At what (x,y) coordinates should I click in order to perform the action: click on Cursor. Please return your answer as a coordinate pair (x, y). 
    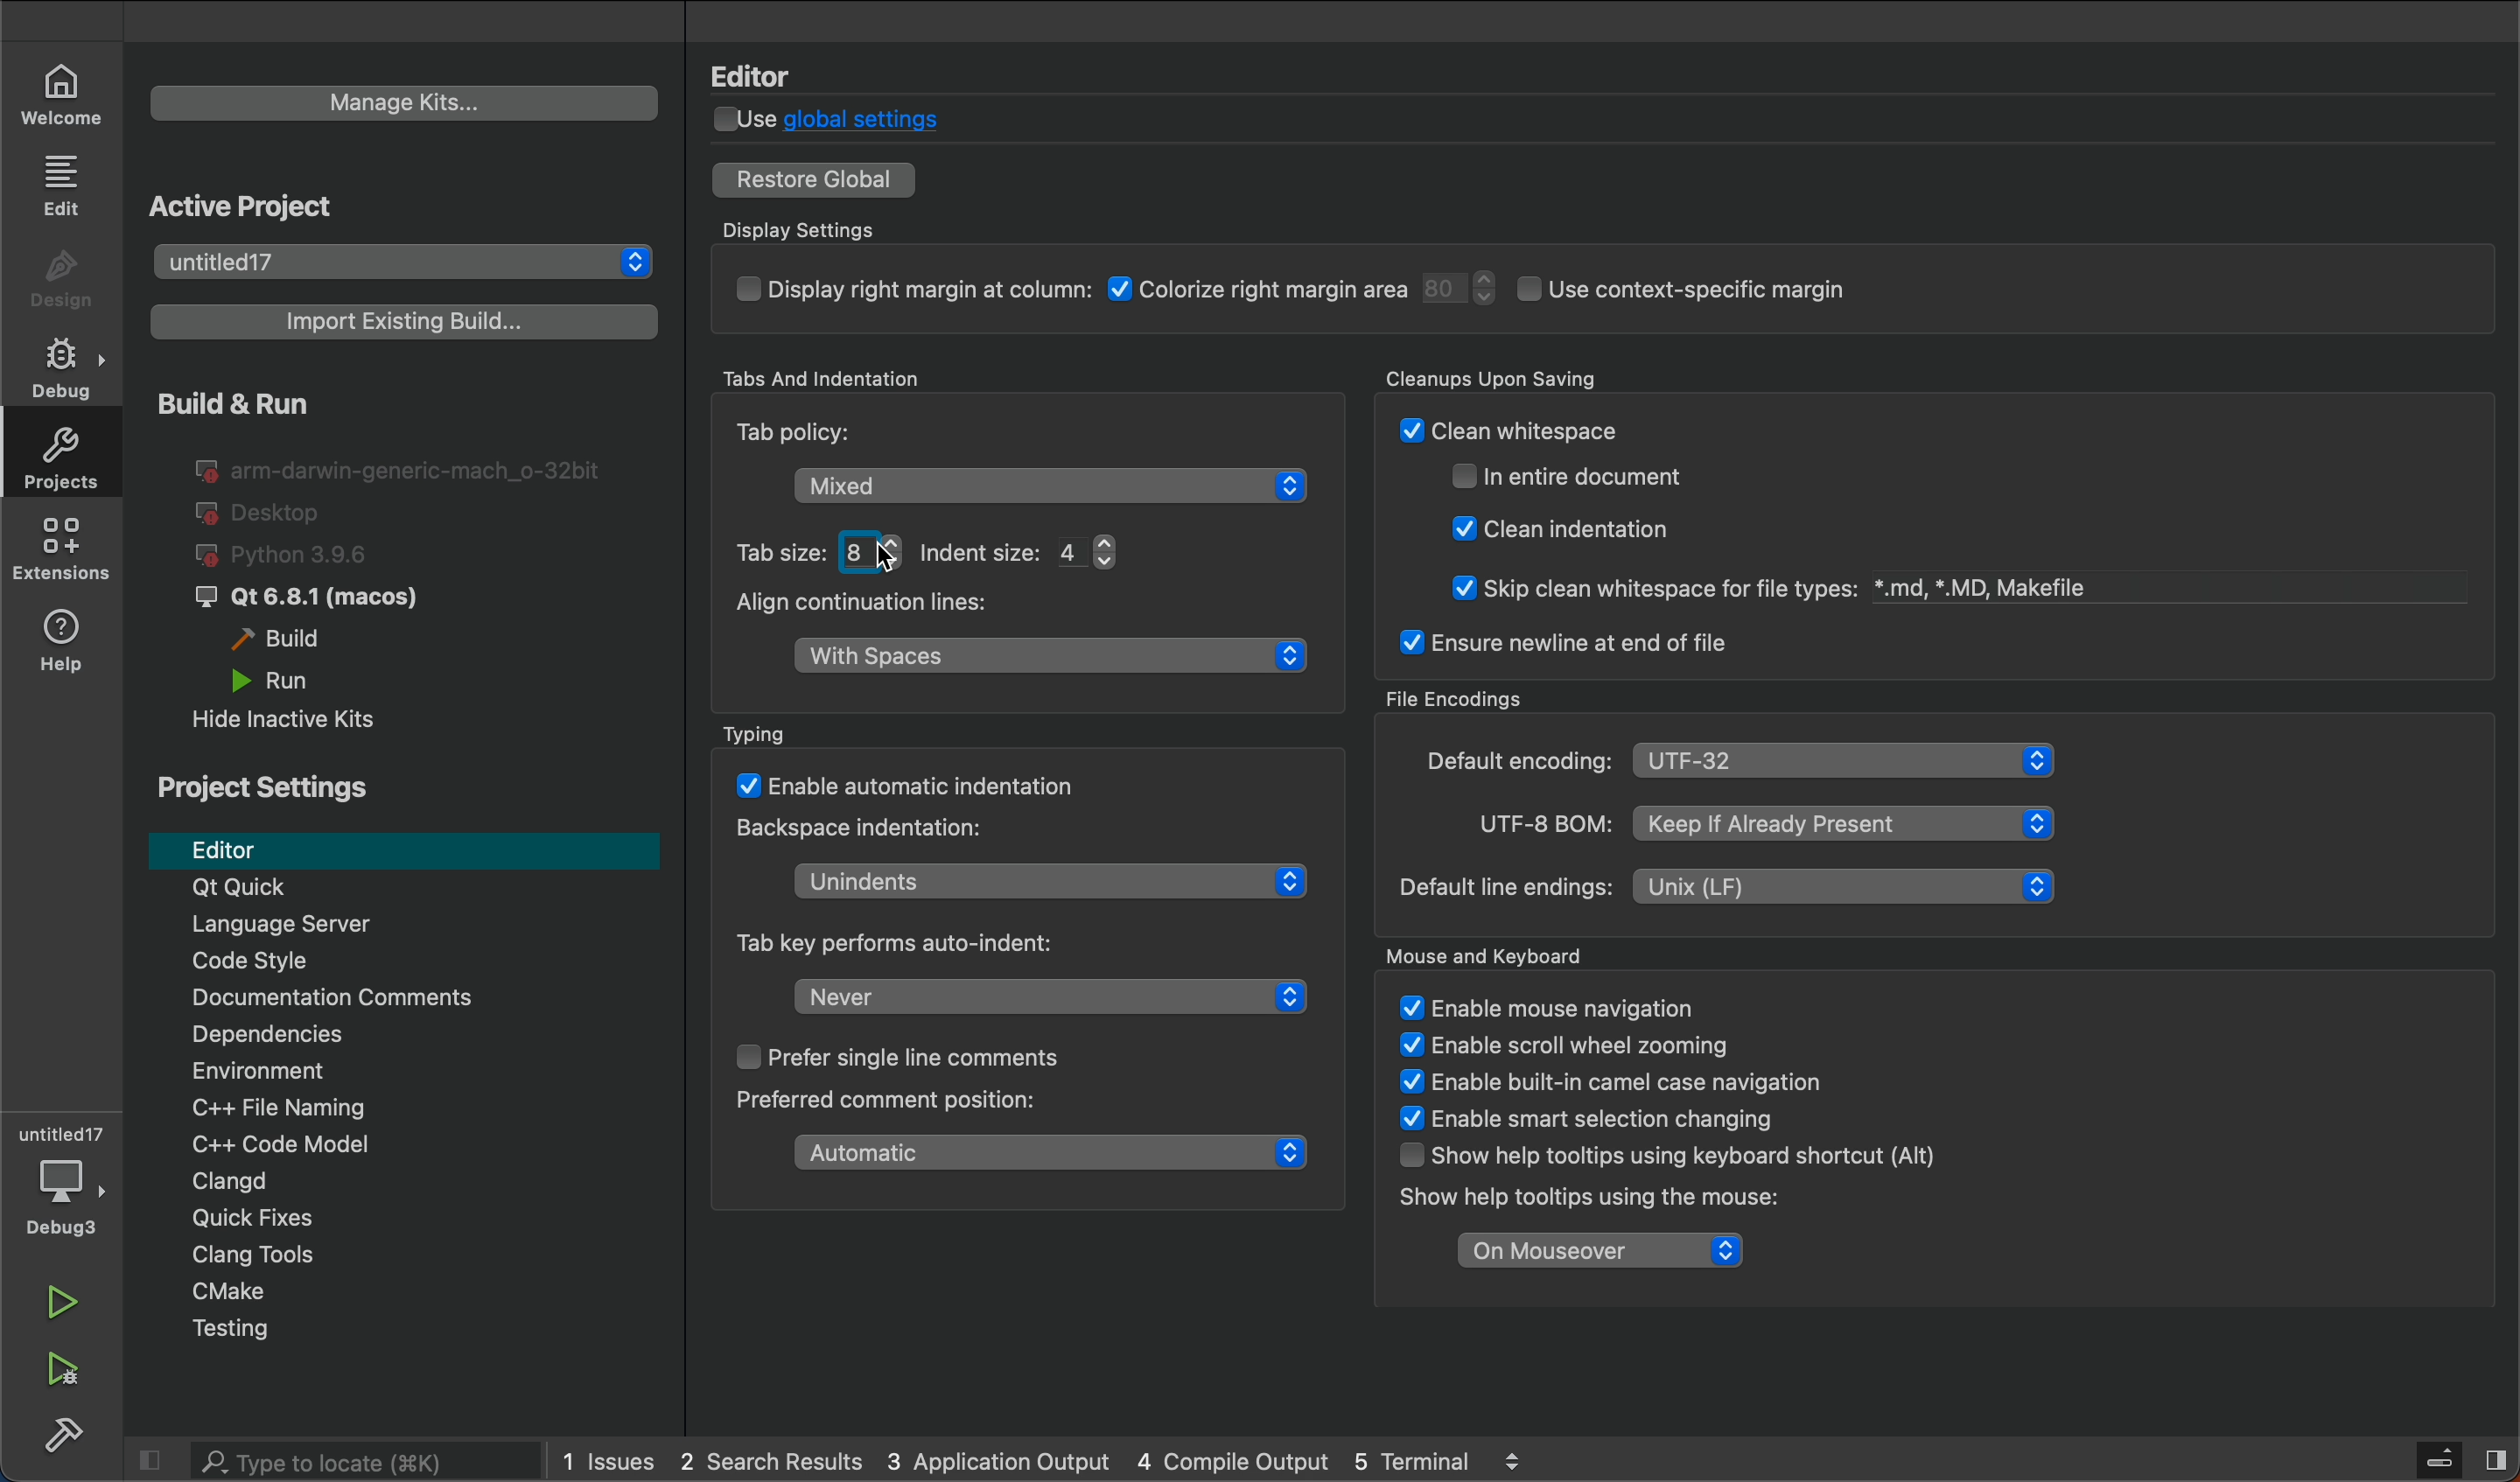
    Looking at the image, I should click on (893, 552).